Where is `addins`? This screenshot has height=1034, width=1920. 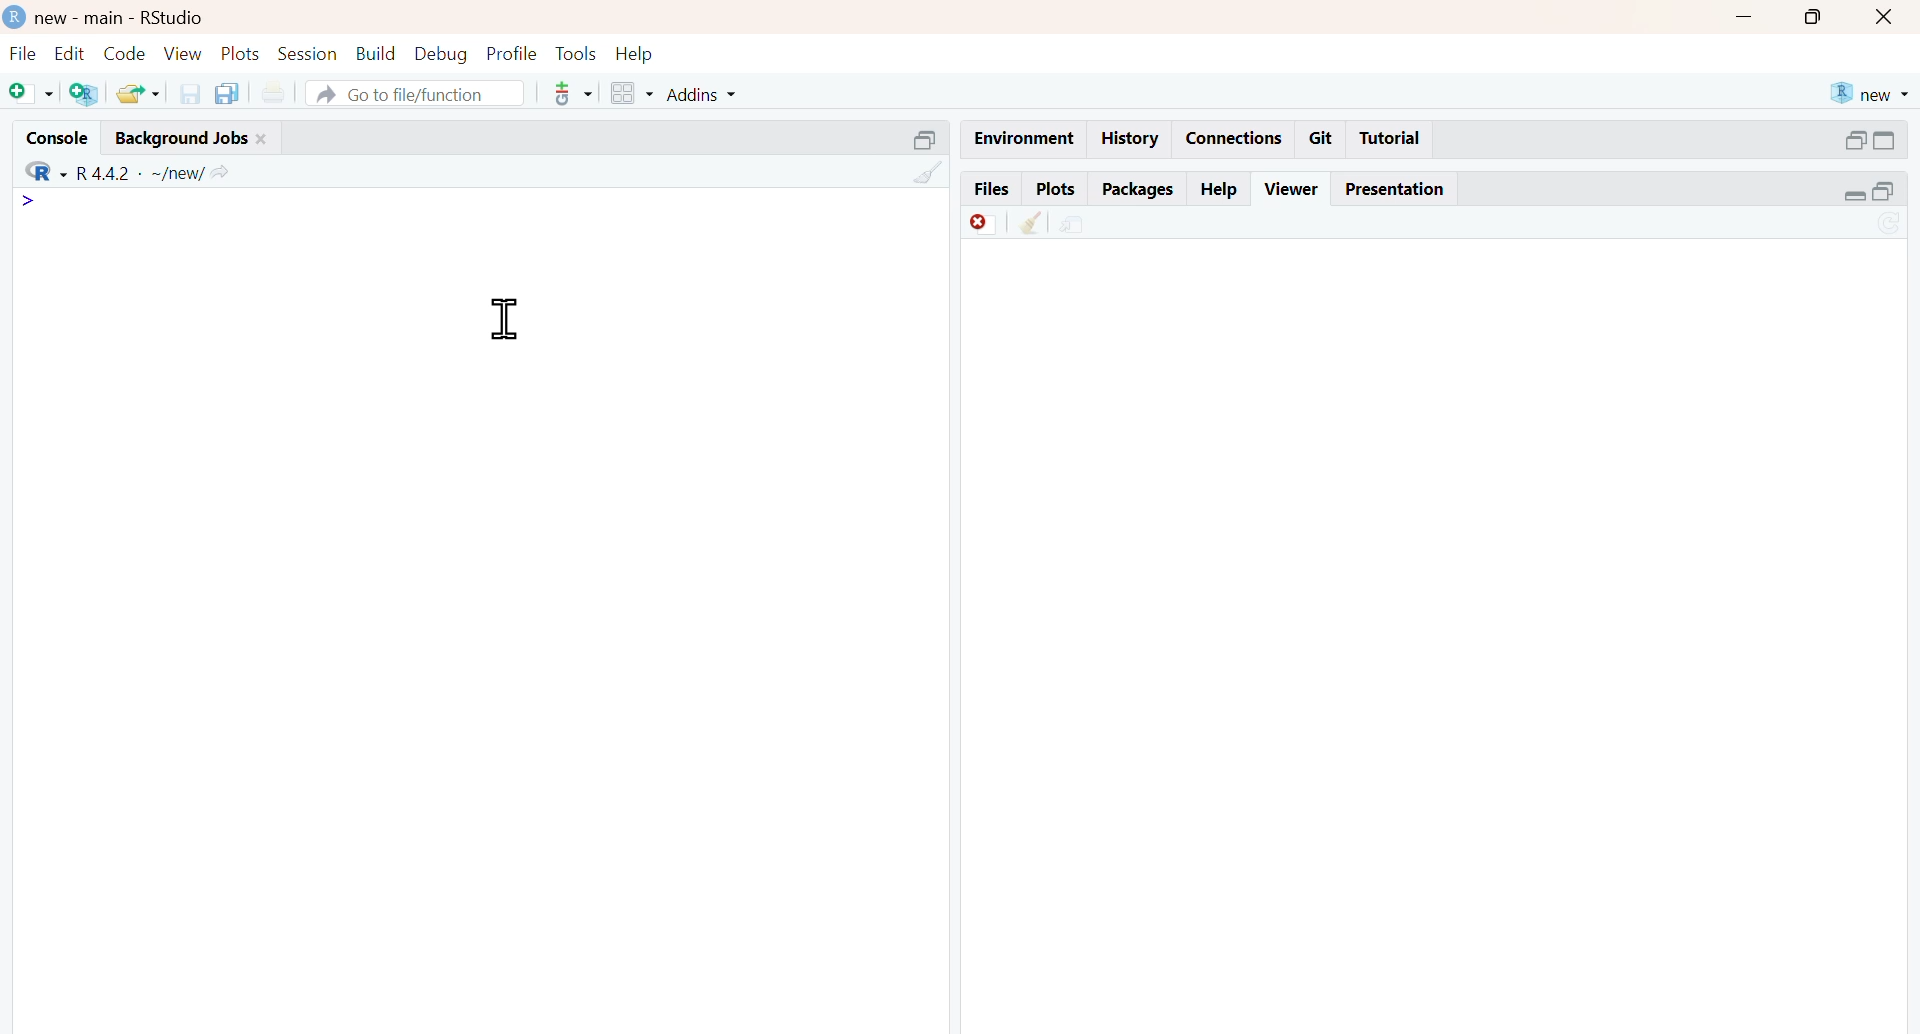
addins is located at coordinates (704, 95).